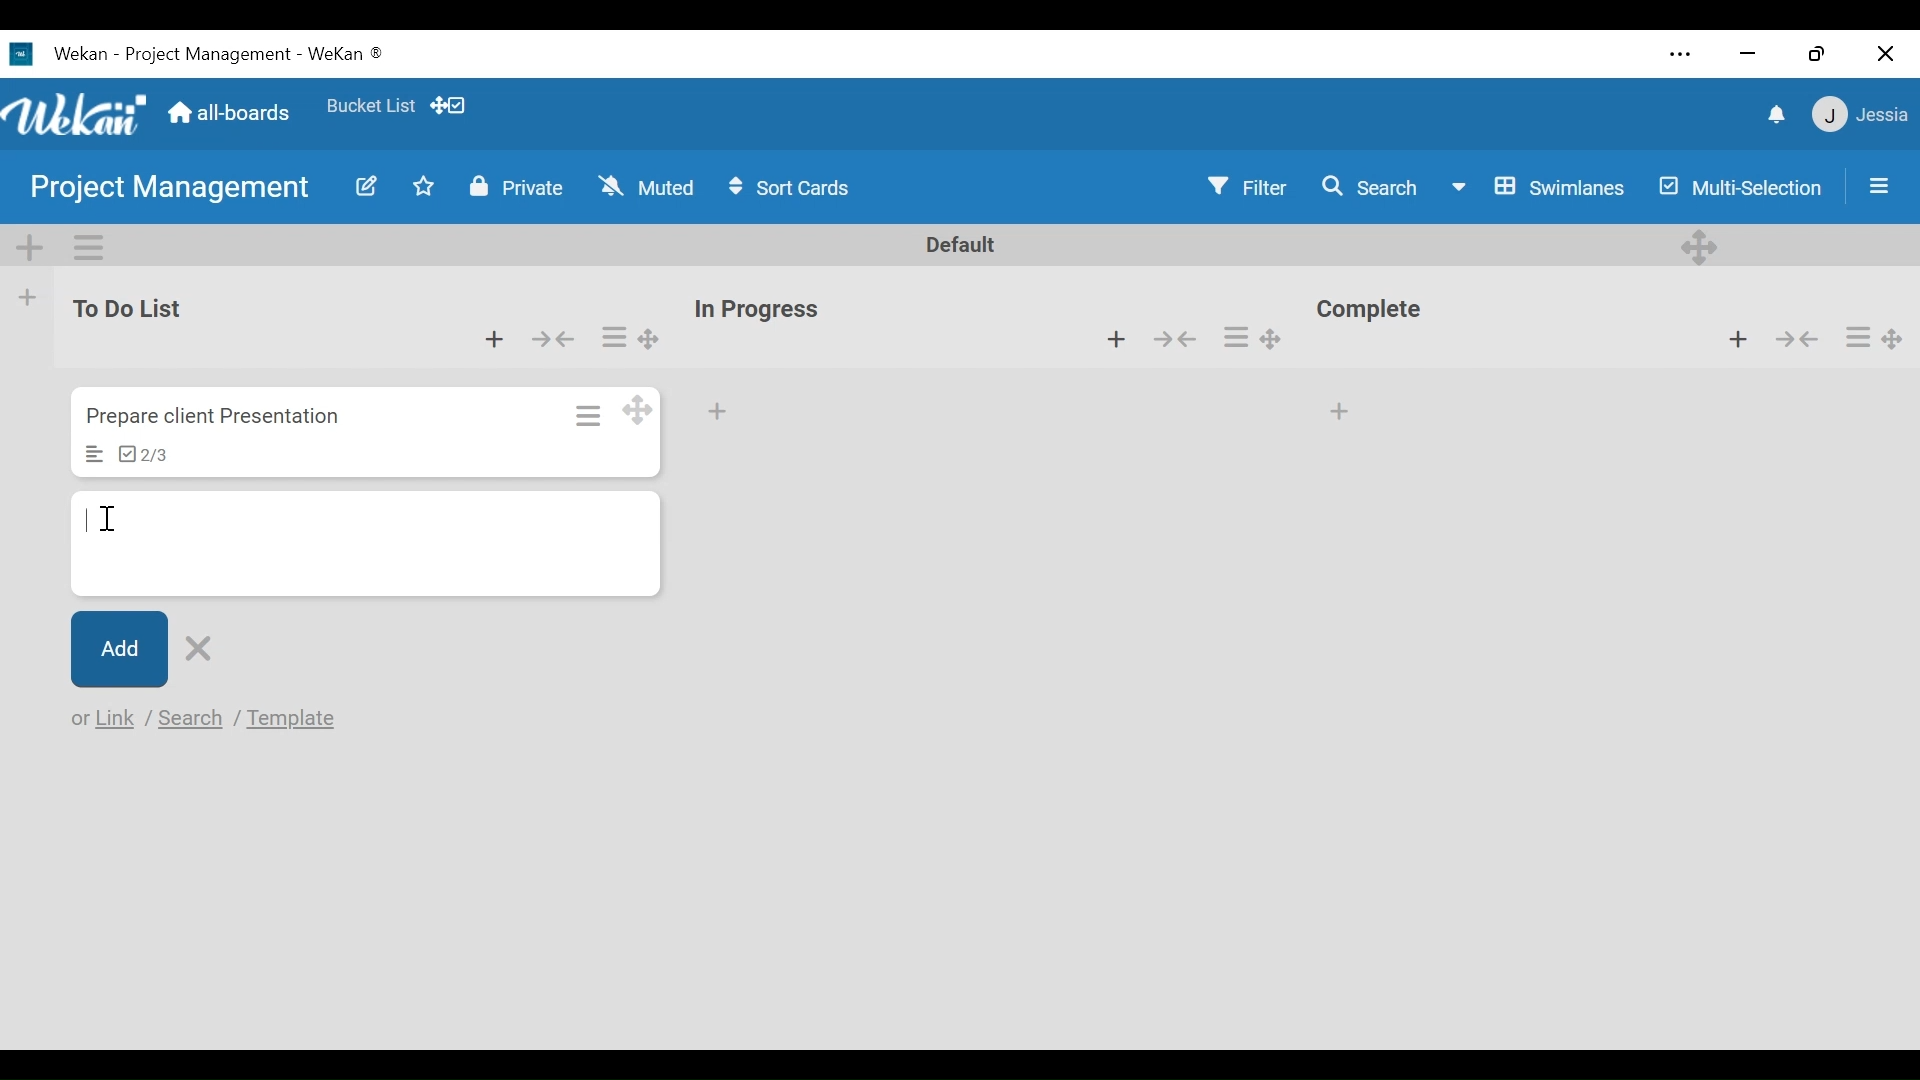 Image resolution: width=1920 pixels, height=1080 pixels. I want to click on Add, so click(119, 650).